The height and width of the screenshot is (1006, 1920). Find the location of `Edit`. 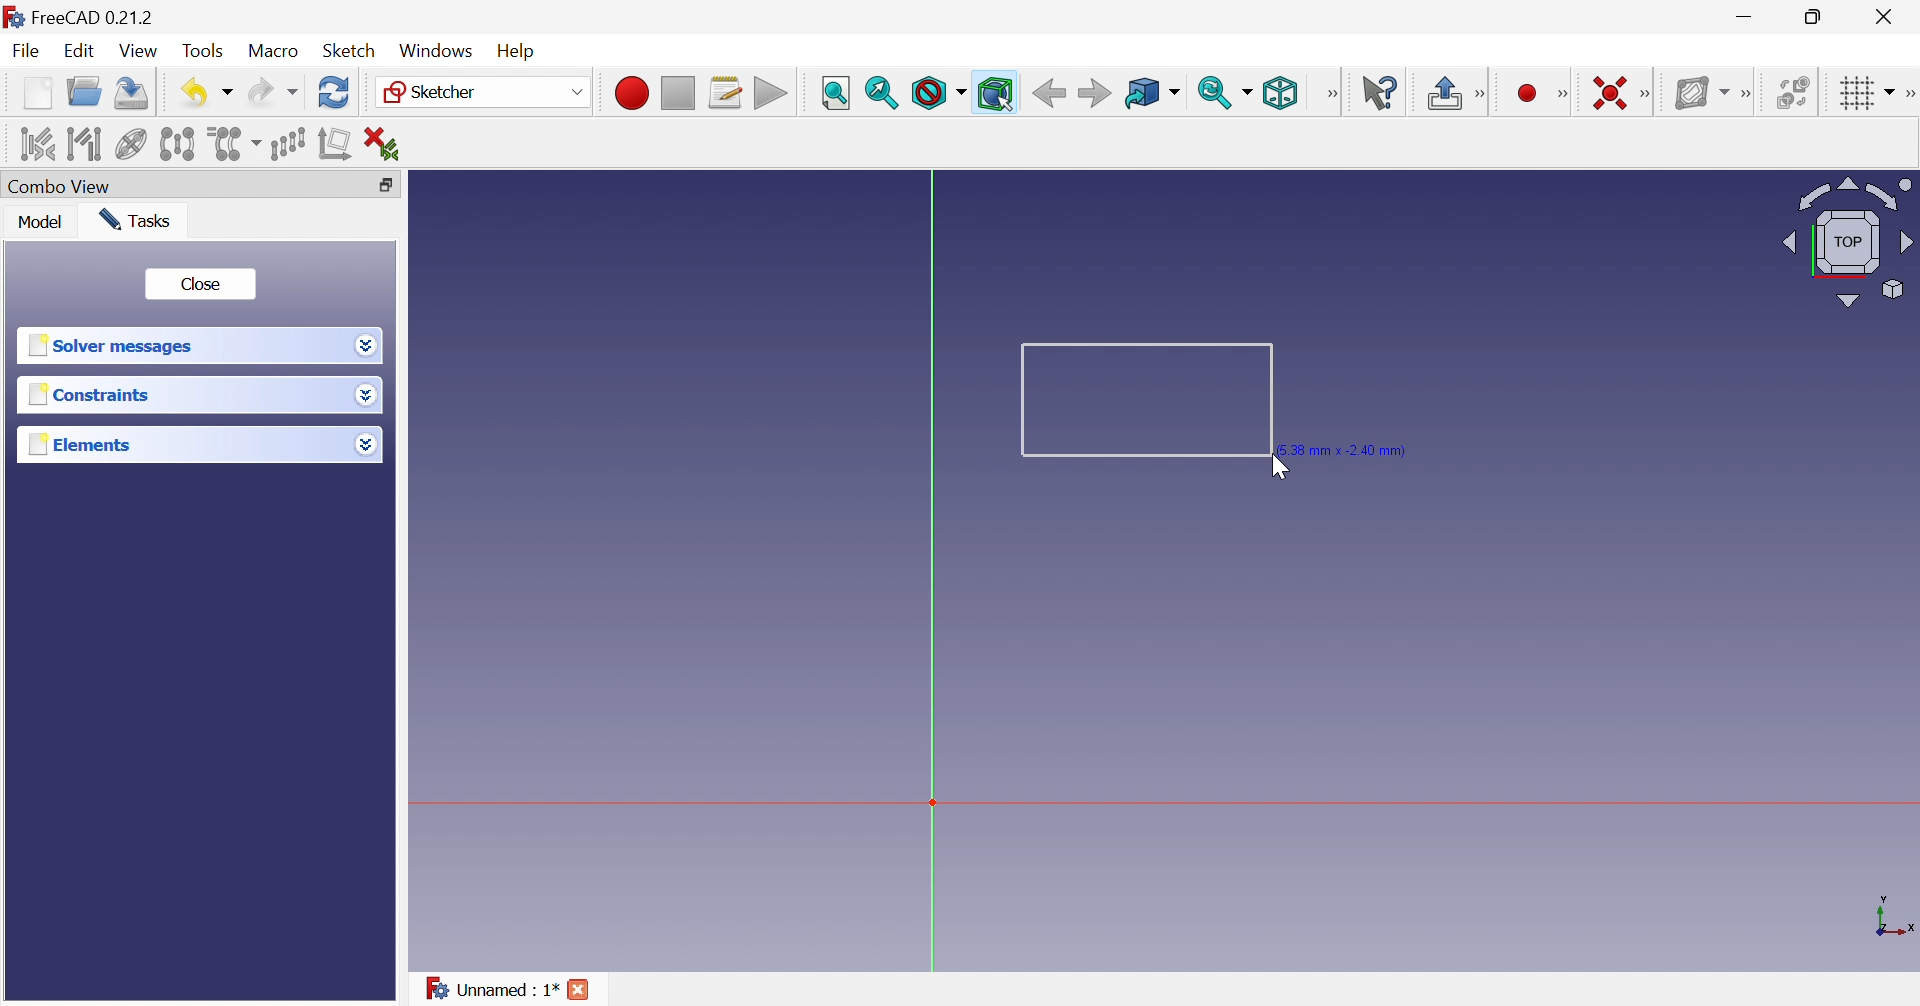

Edit is located at coordinates (79, 52).